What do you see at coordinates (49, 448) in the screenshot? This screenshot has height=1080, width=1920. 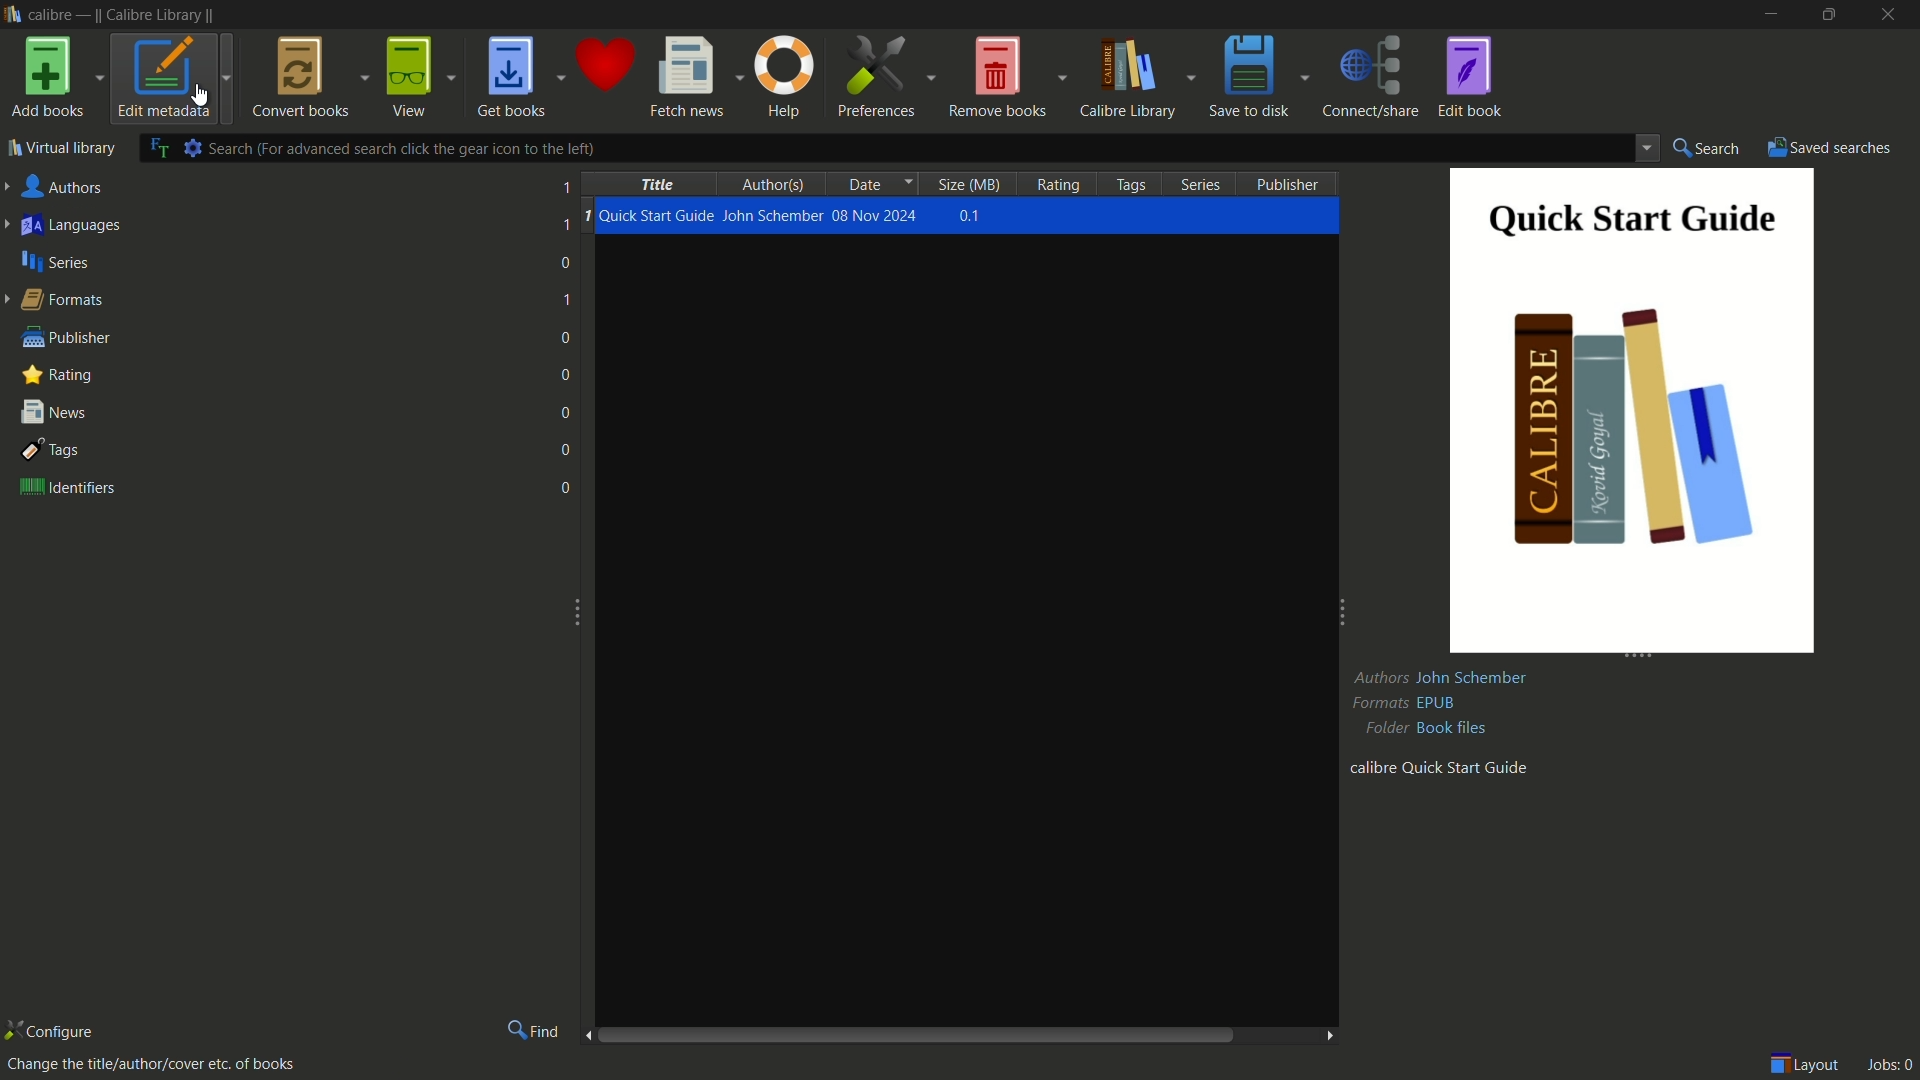 I see `tags` at bounding box center [49, 448].